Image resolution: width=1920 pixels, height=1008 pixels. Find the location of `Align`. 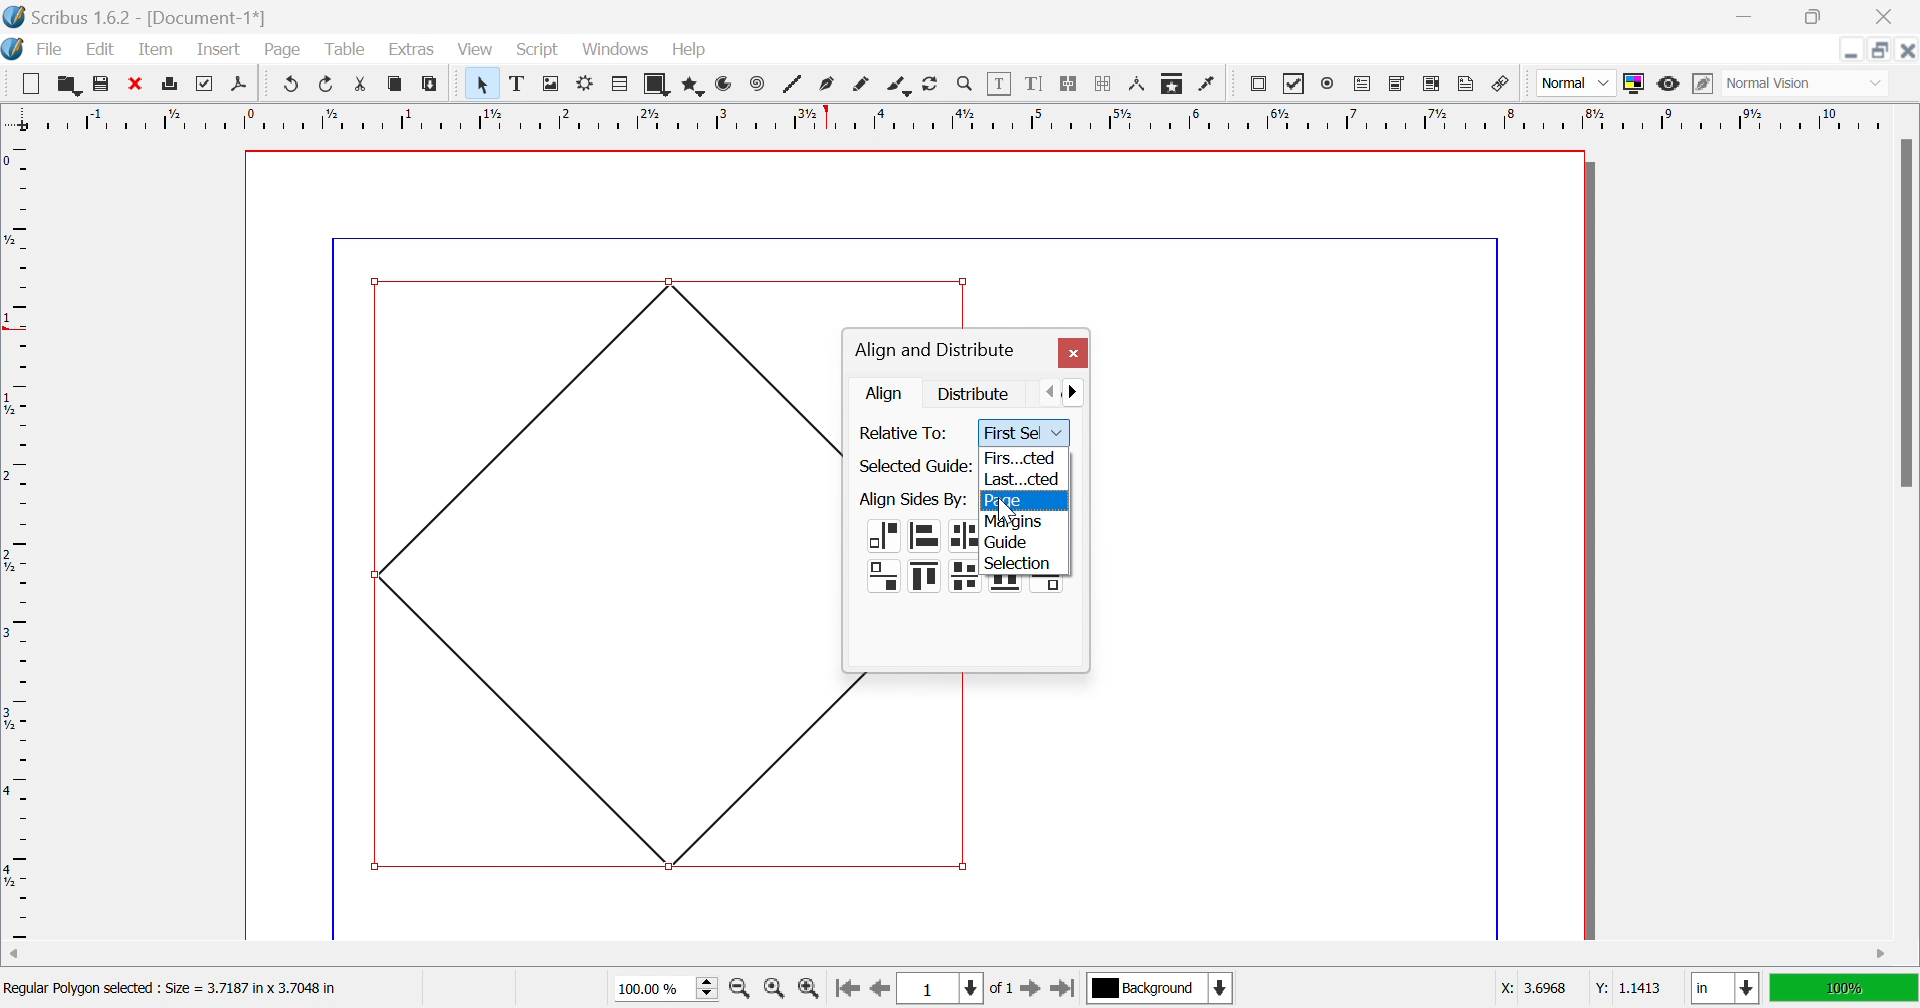

Align is located at coordinates (887, 393).